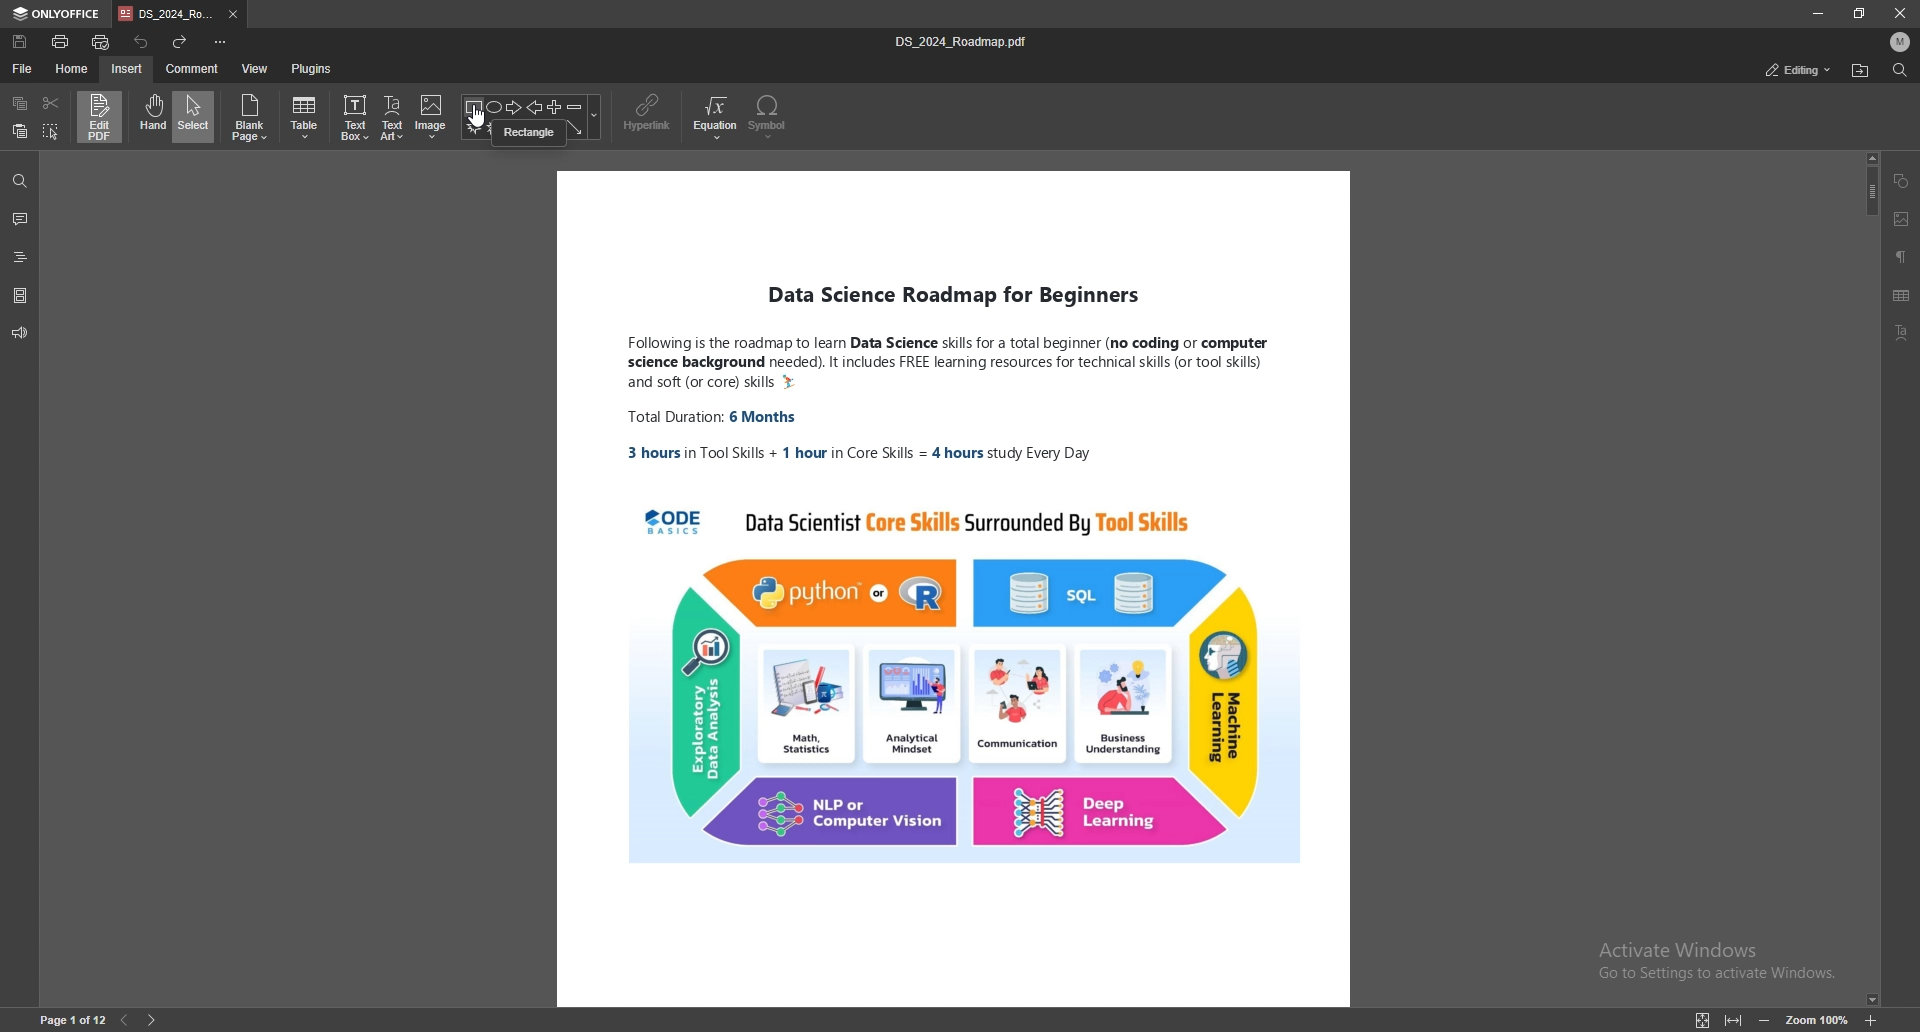 The height and width of the screenshot is (1032, 1920). What do you see at coordinates (58, 14) in the screenshot?
I see `onlyoffice` at bounding box center [58, 14].